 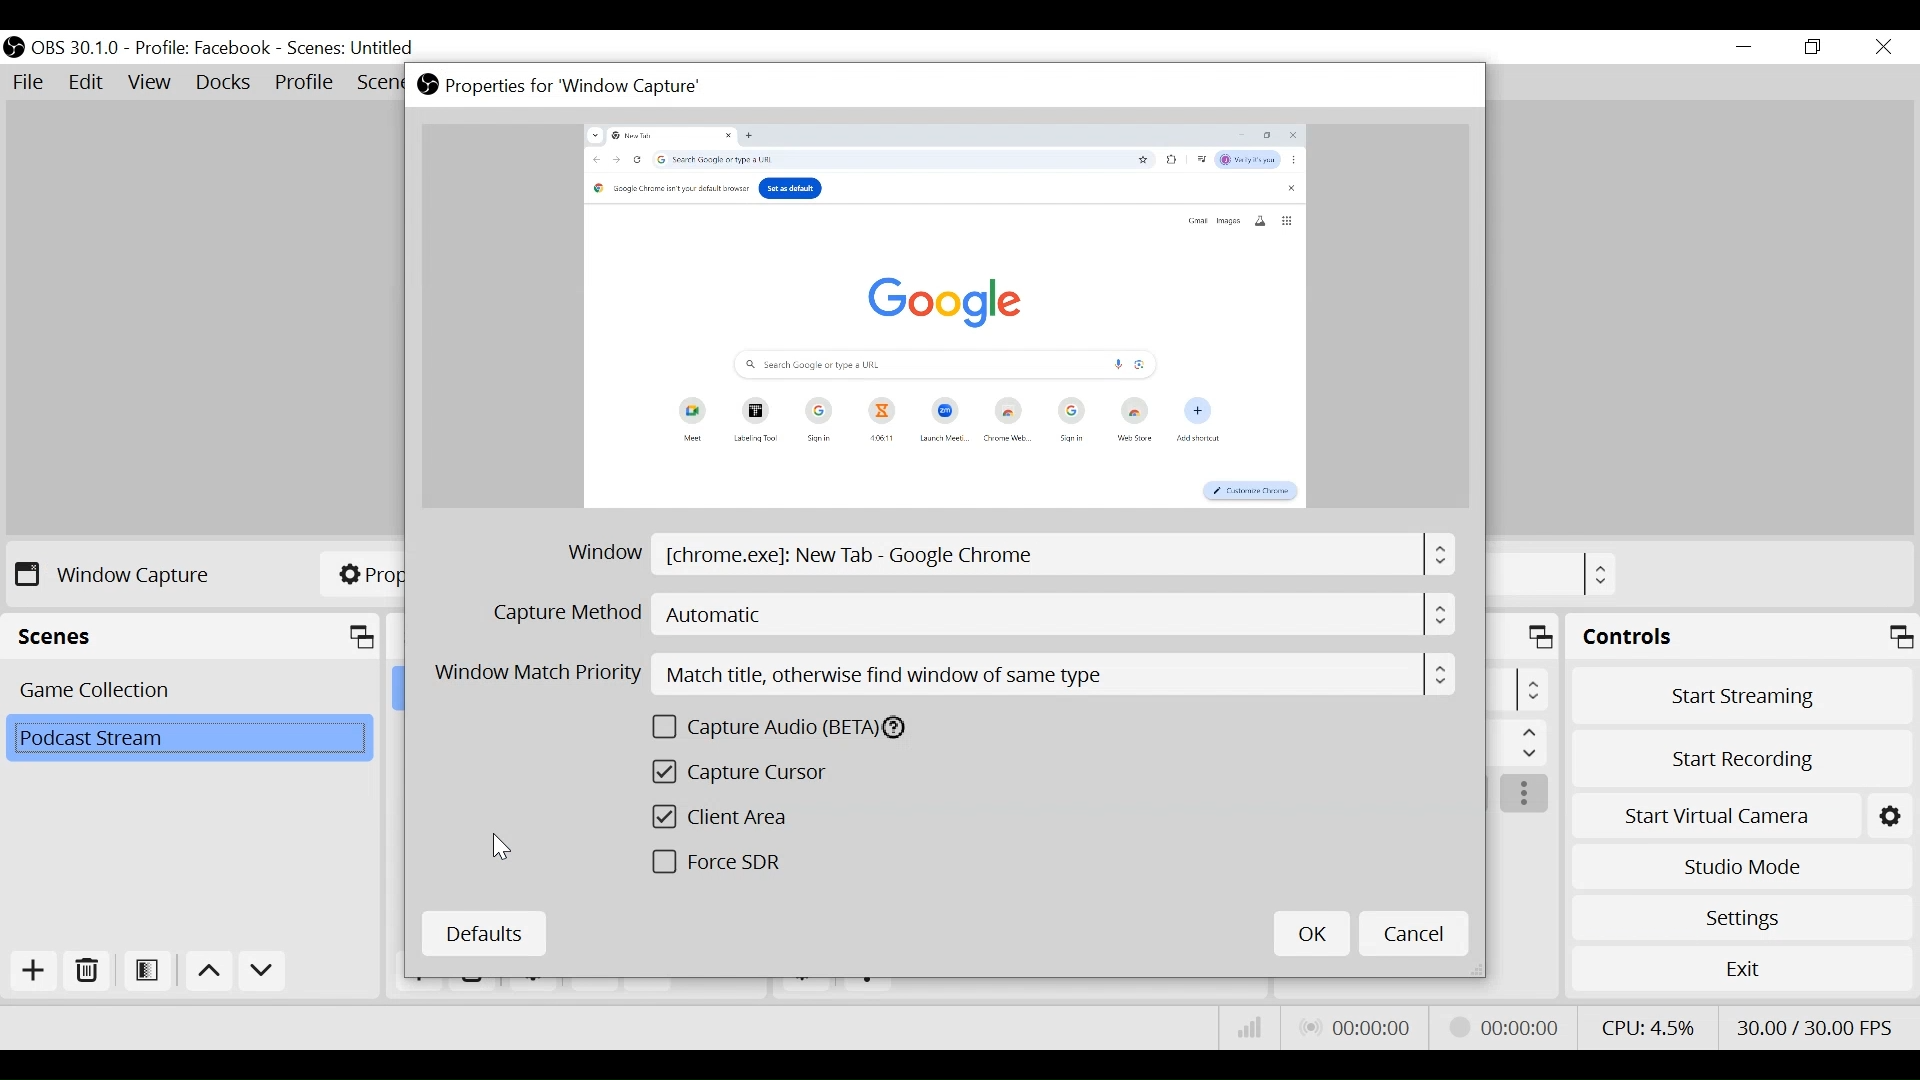 What do you see at coordinates (1742, 971) in the screenshot?
I see `Exit` at bounding box center [1742, 971].